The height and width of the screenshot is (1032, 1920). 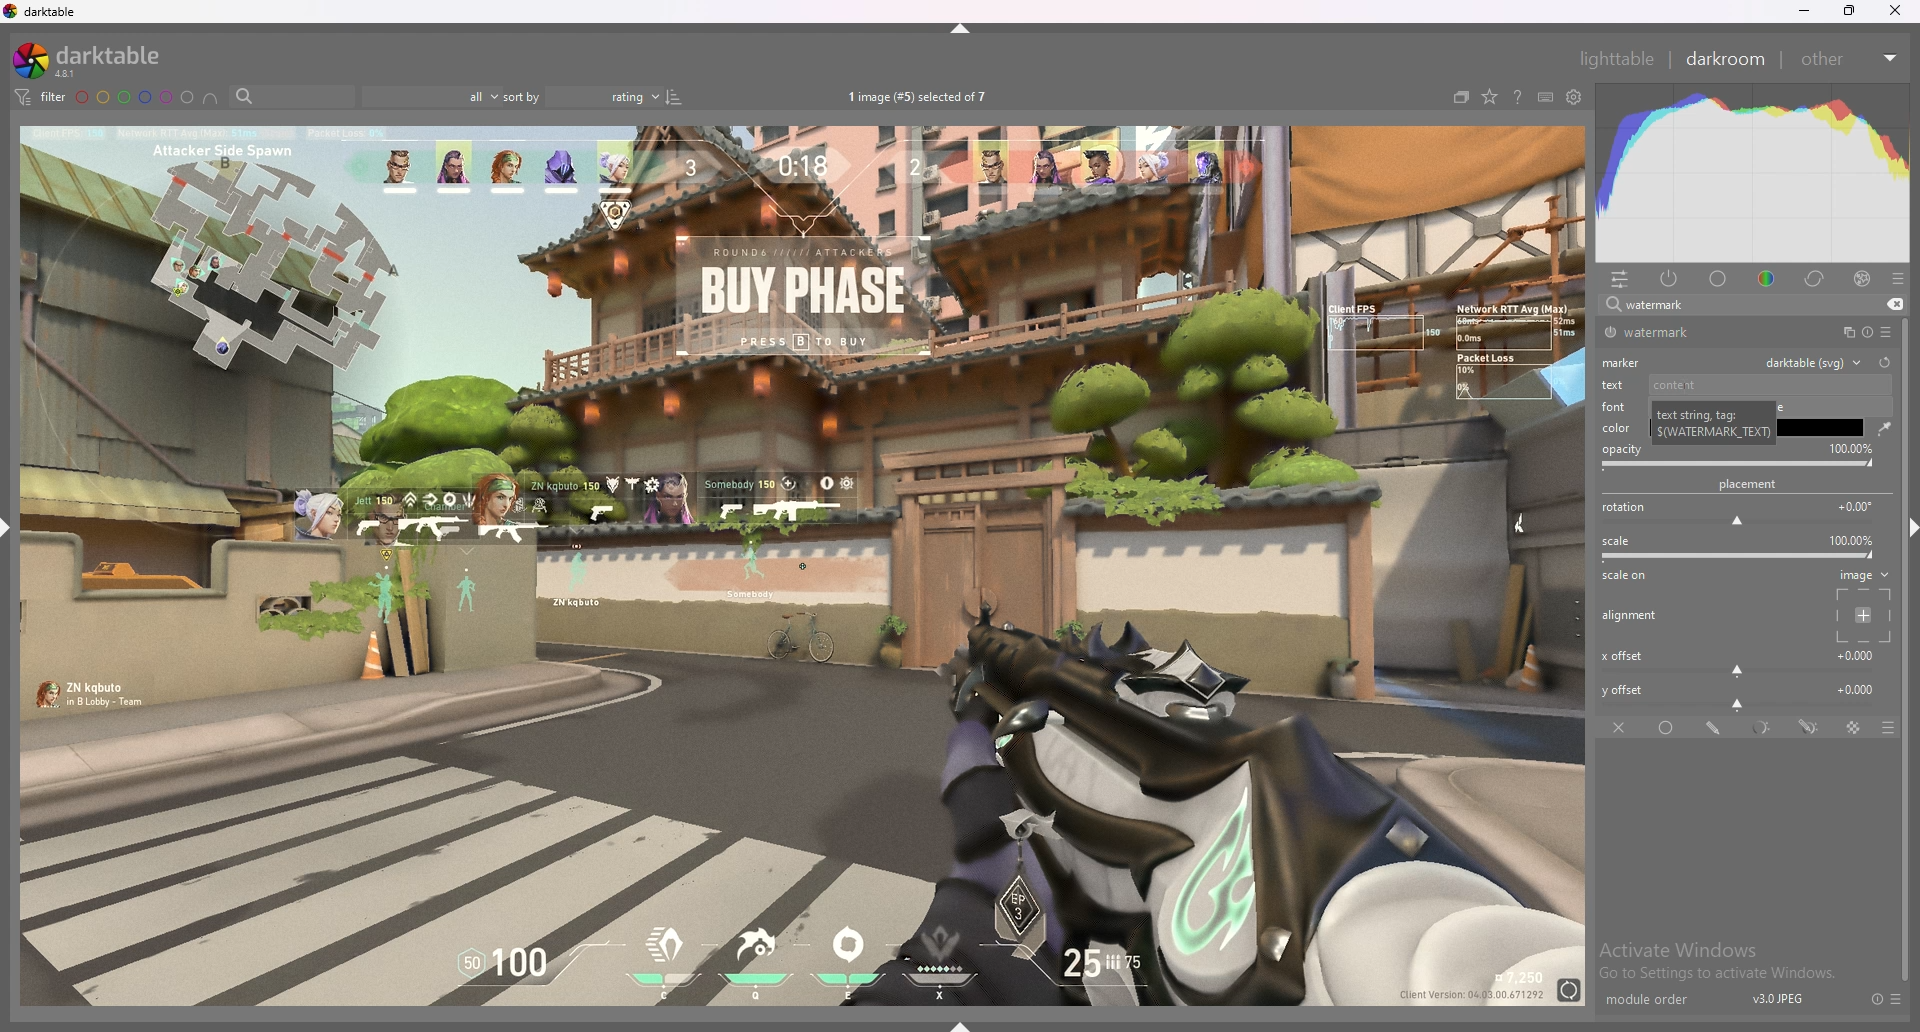 What do you see at coordinates (1740, 456) in the screenshot?
I see `opacity` at bounding box center [1740, 456].